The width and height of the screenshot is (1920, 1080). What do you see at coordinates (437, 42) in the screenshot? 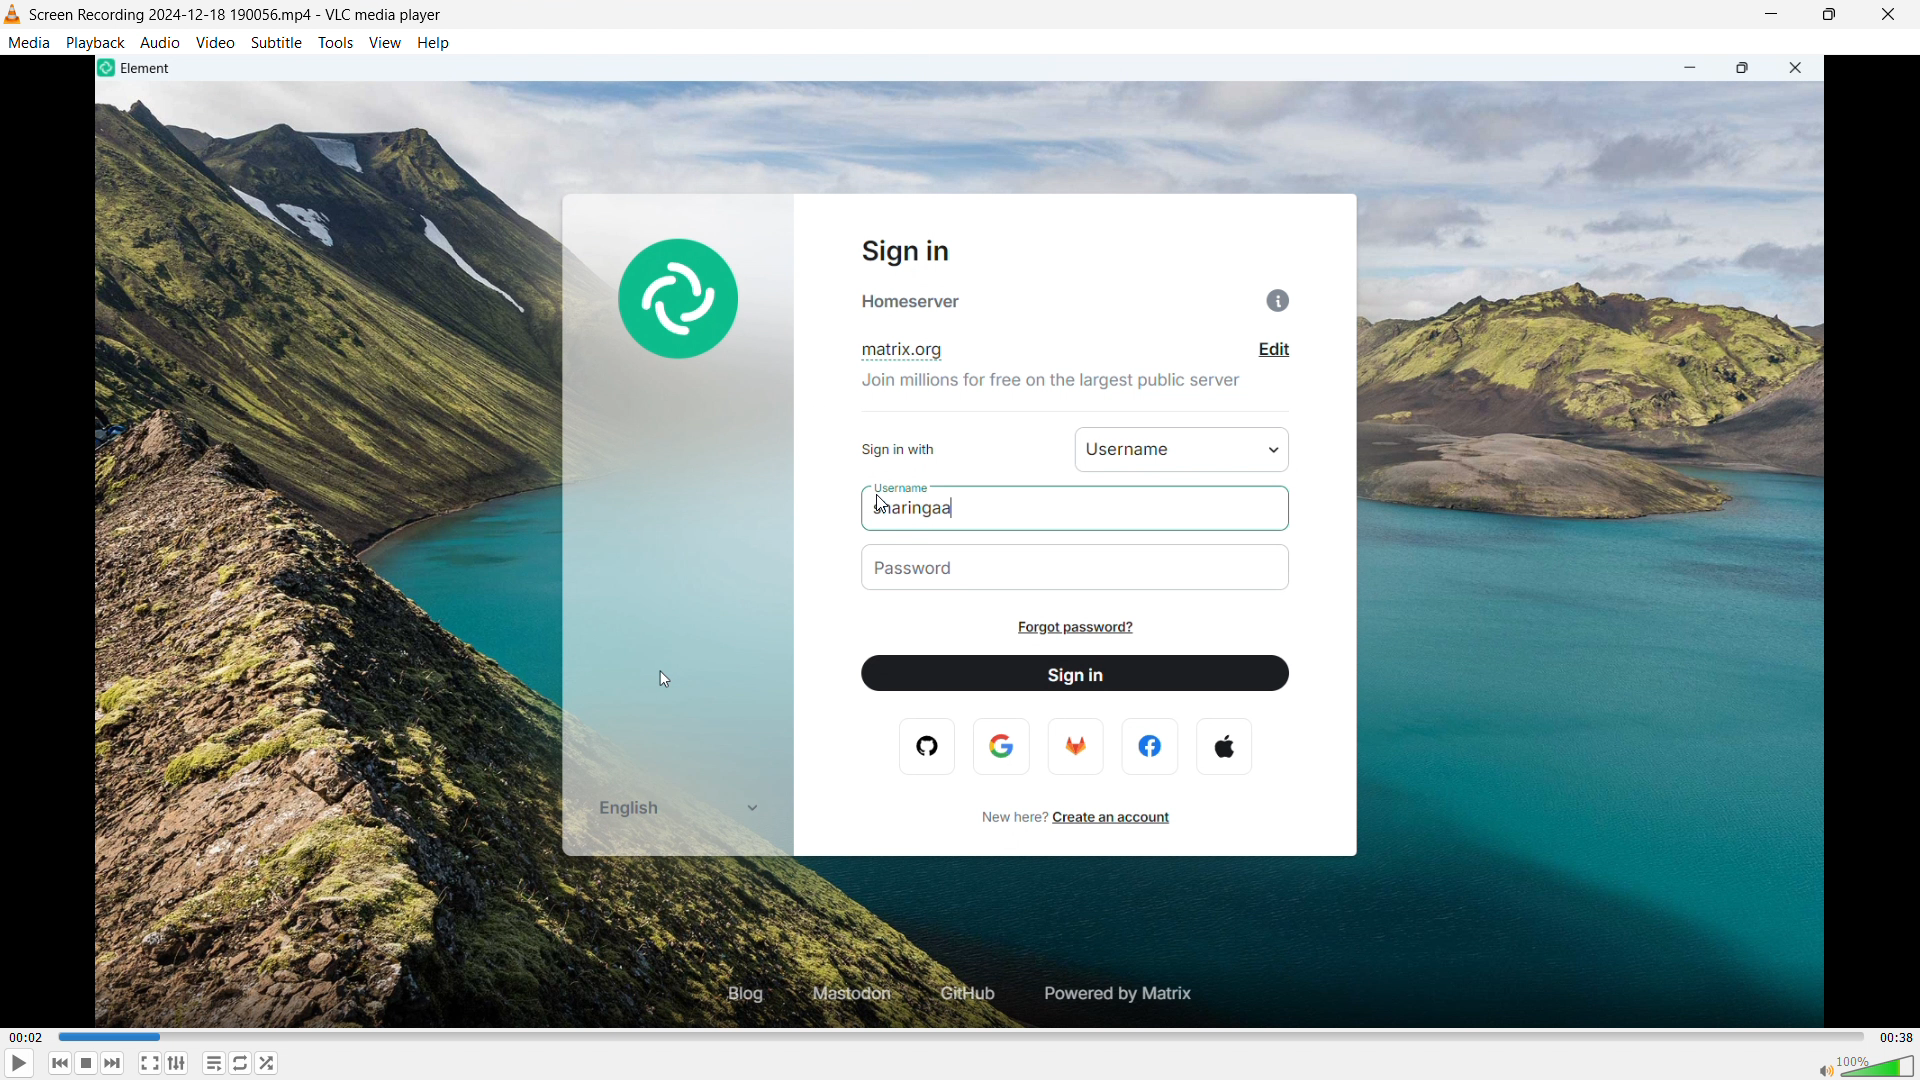
I see `help` at bounding box center [437, 42].